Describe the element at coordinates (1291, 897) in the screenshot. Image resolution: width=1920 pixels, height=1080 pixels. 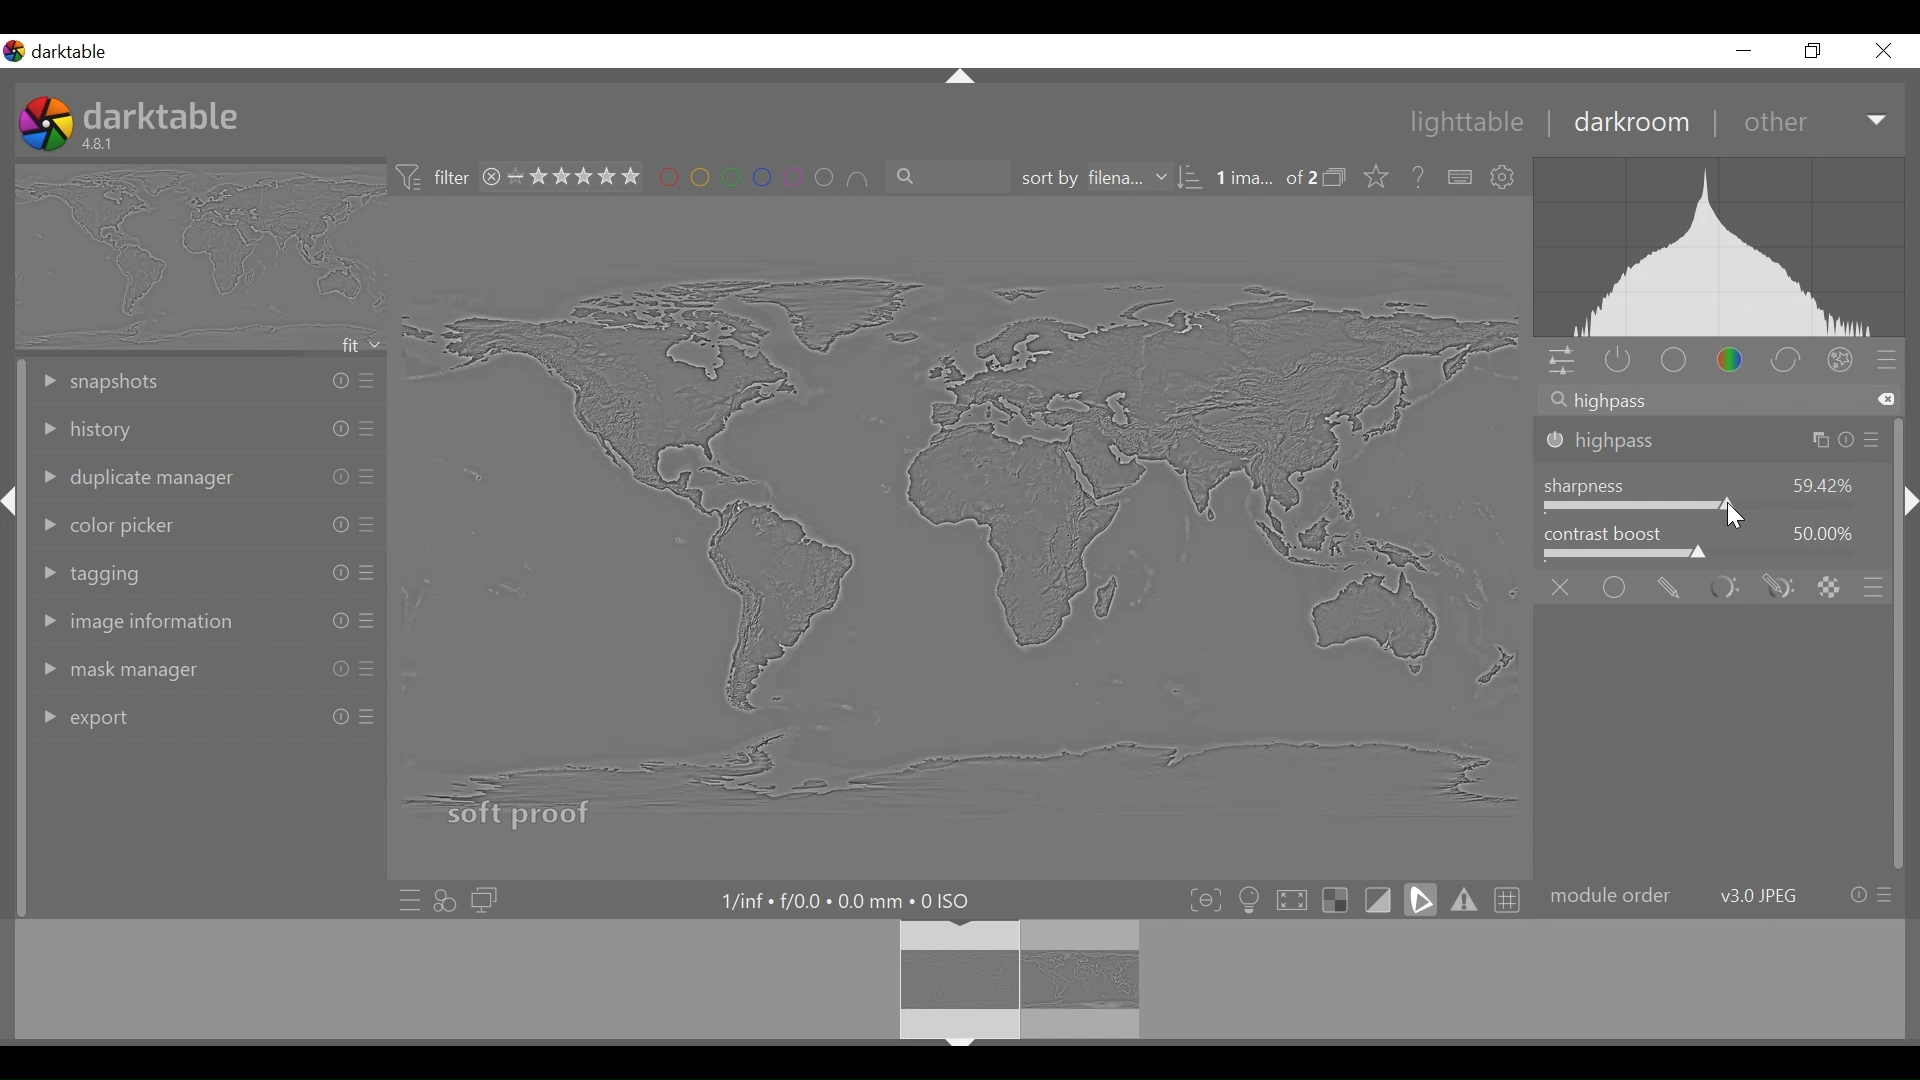
I see `toggle high quality processing` at that location.